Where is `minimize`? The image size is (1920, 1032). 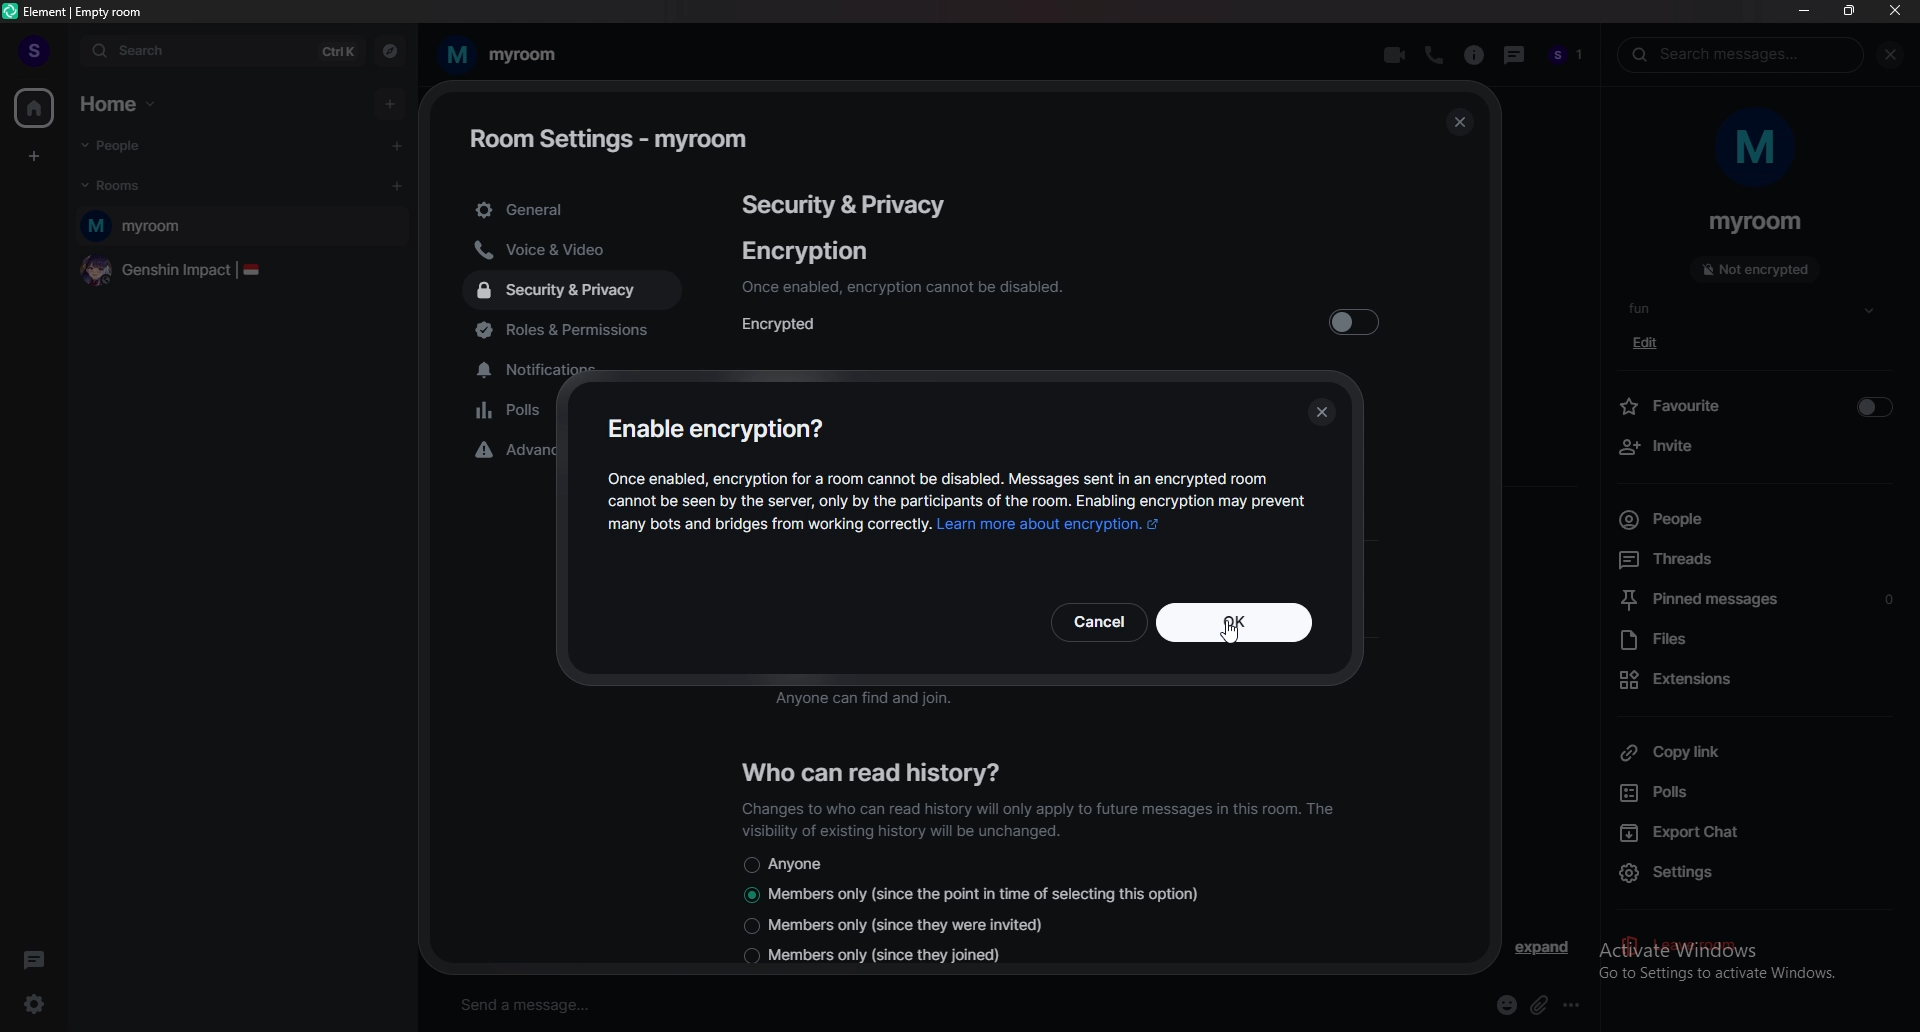 minimize is located at coordinates (1806, 13).